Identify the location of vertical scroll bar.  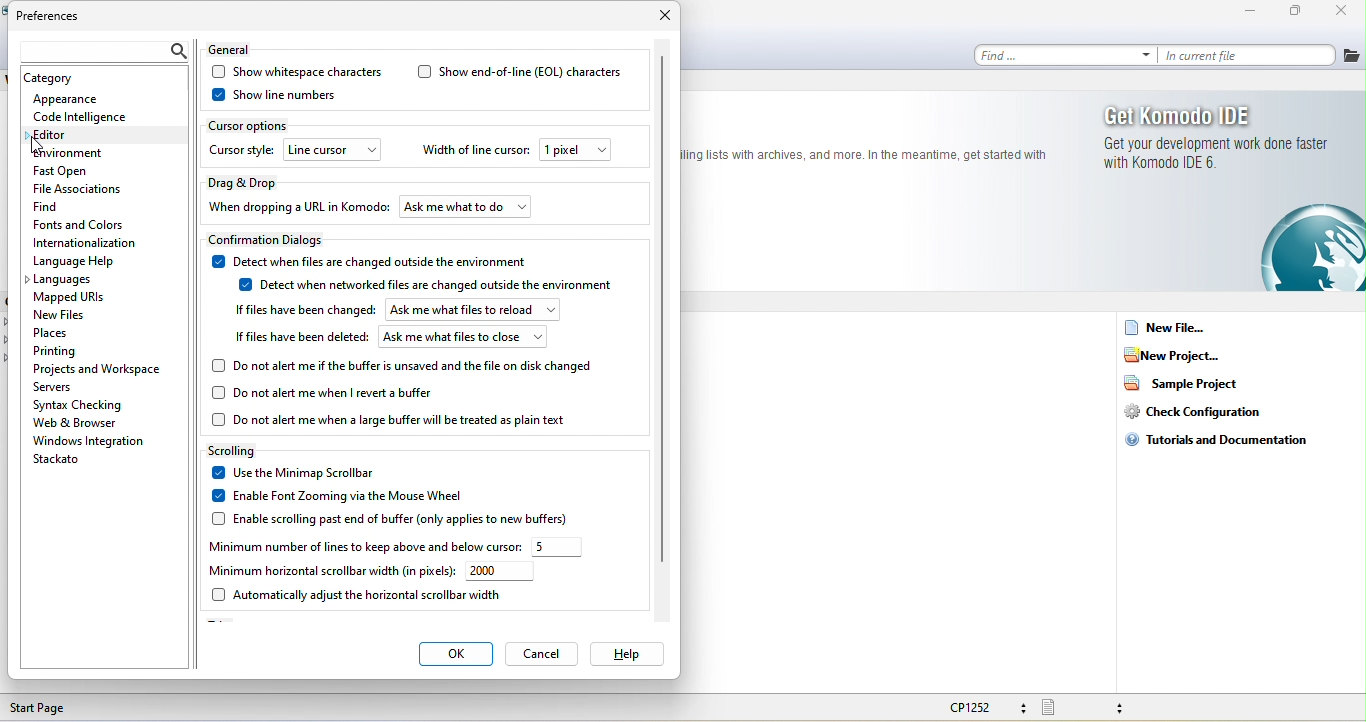
(662, 306).